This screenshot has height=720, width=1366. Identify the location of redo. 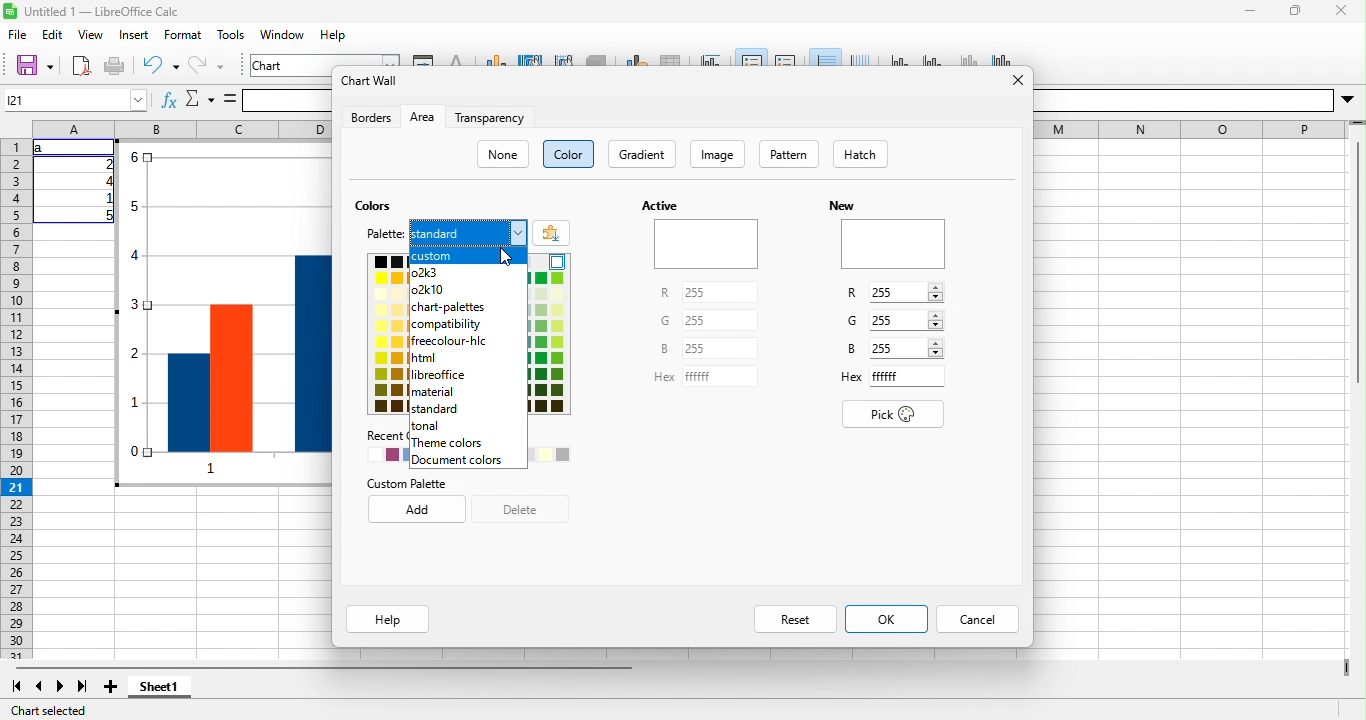
(206, 66).